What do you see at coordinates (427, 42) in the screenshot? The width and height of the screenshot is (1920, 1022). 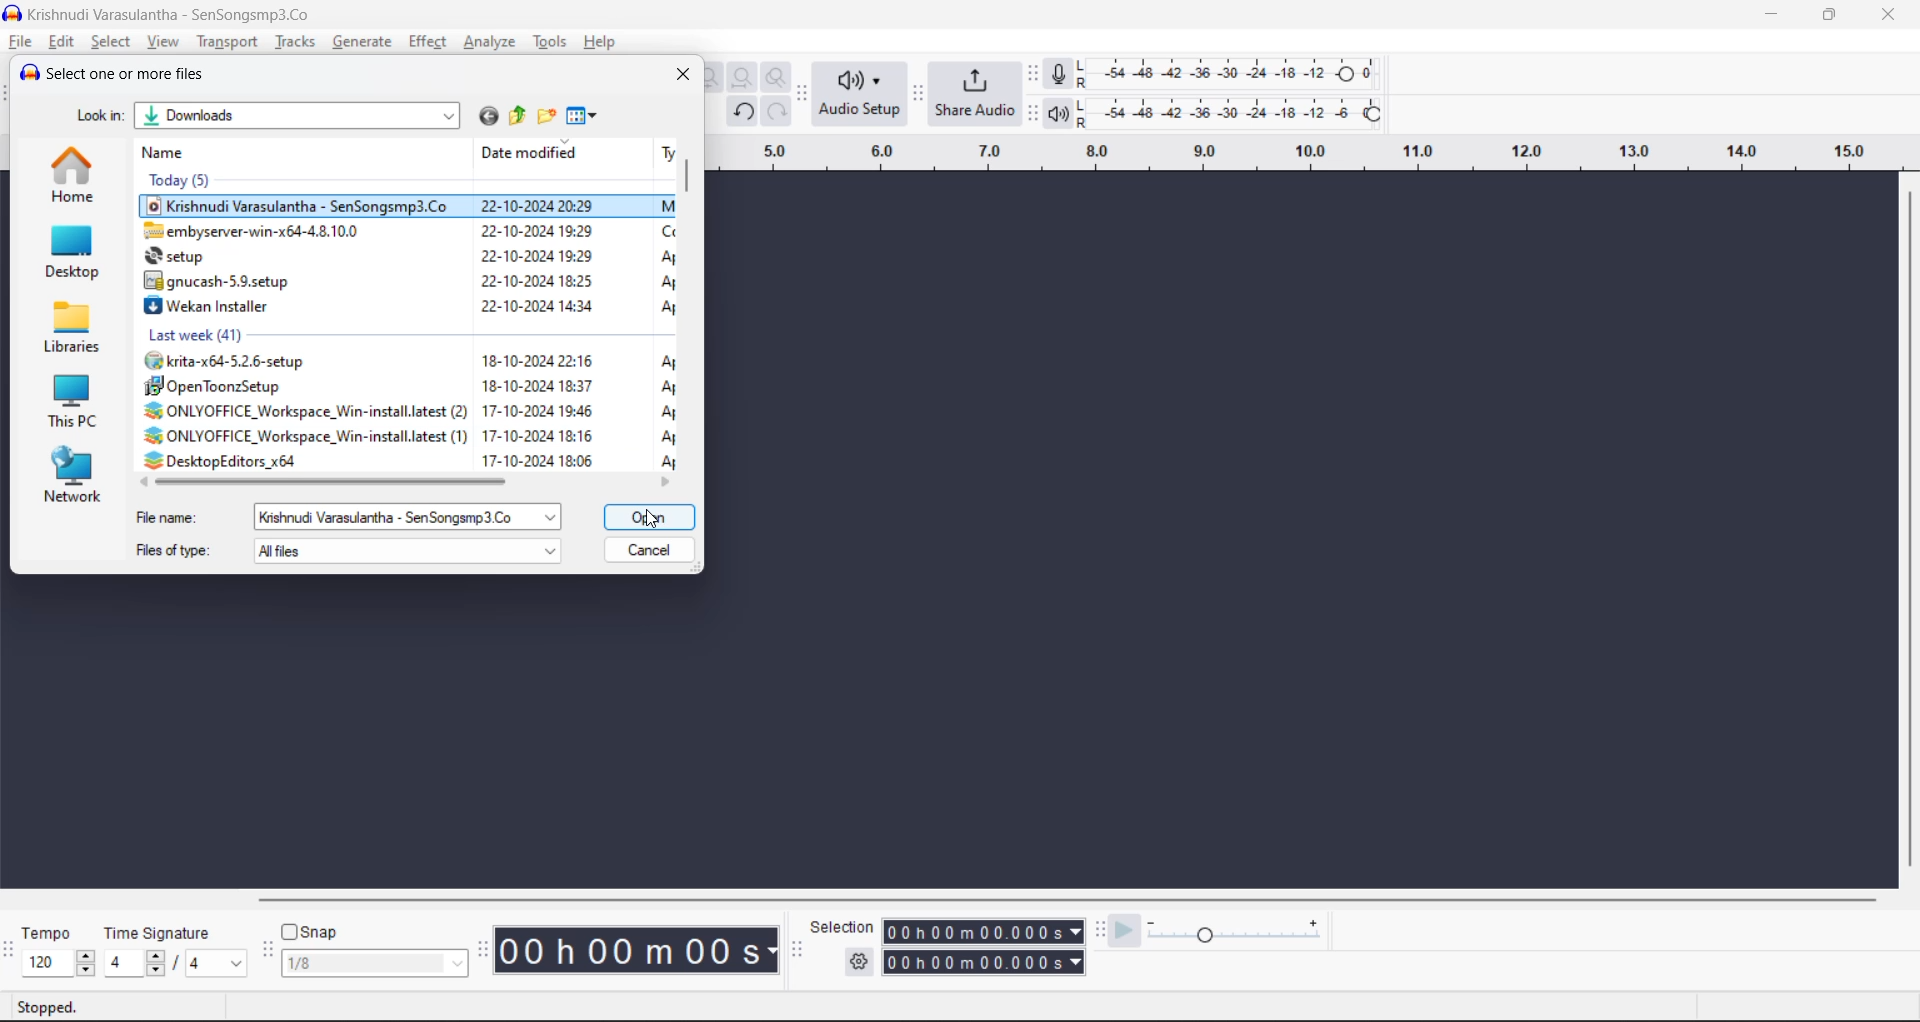 I see `effect` at bounding box center [427, 42].